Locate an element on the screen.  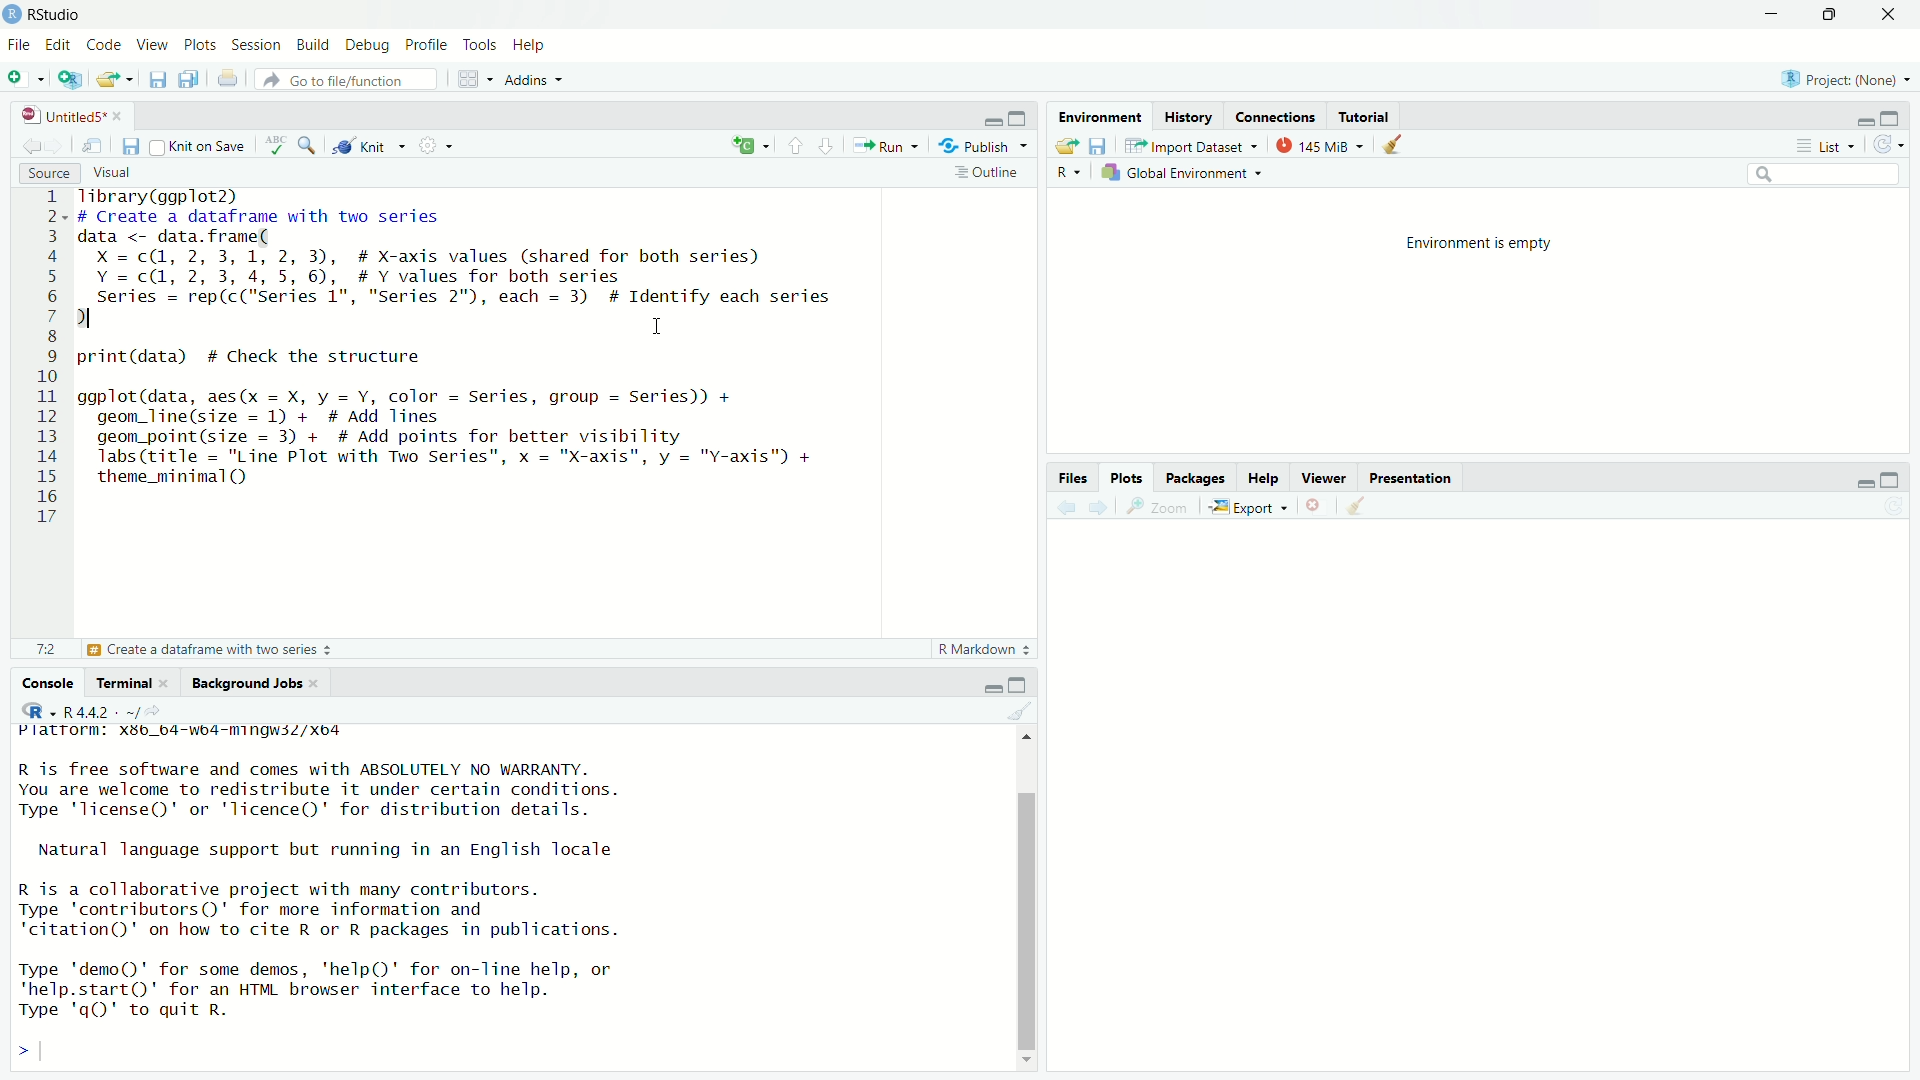
save all documents is located at coordinates (187, 79).